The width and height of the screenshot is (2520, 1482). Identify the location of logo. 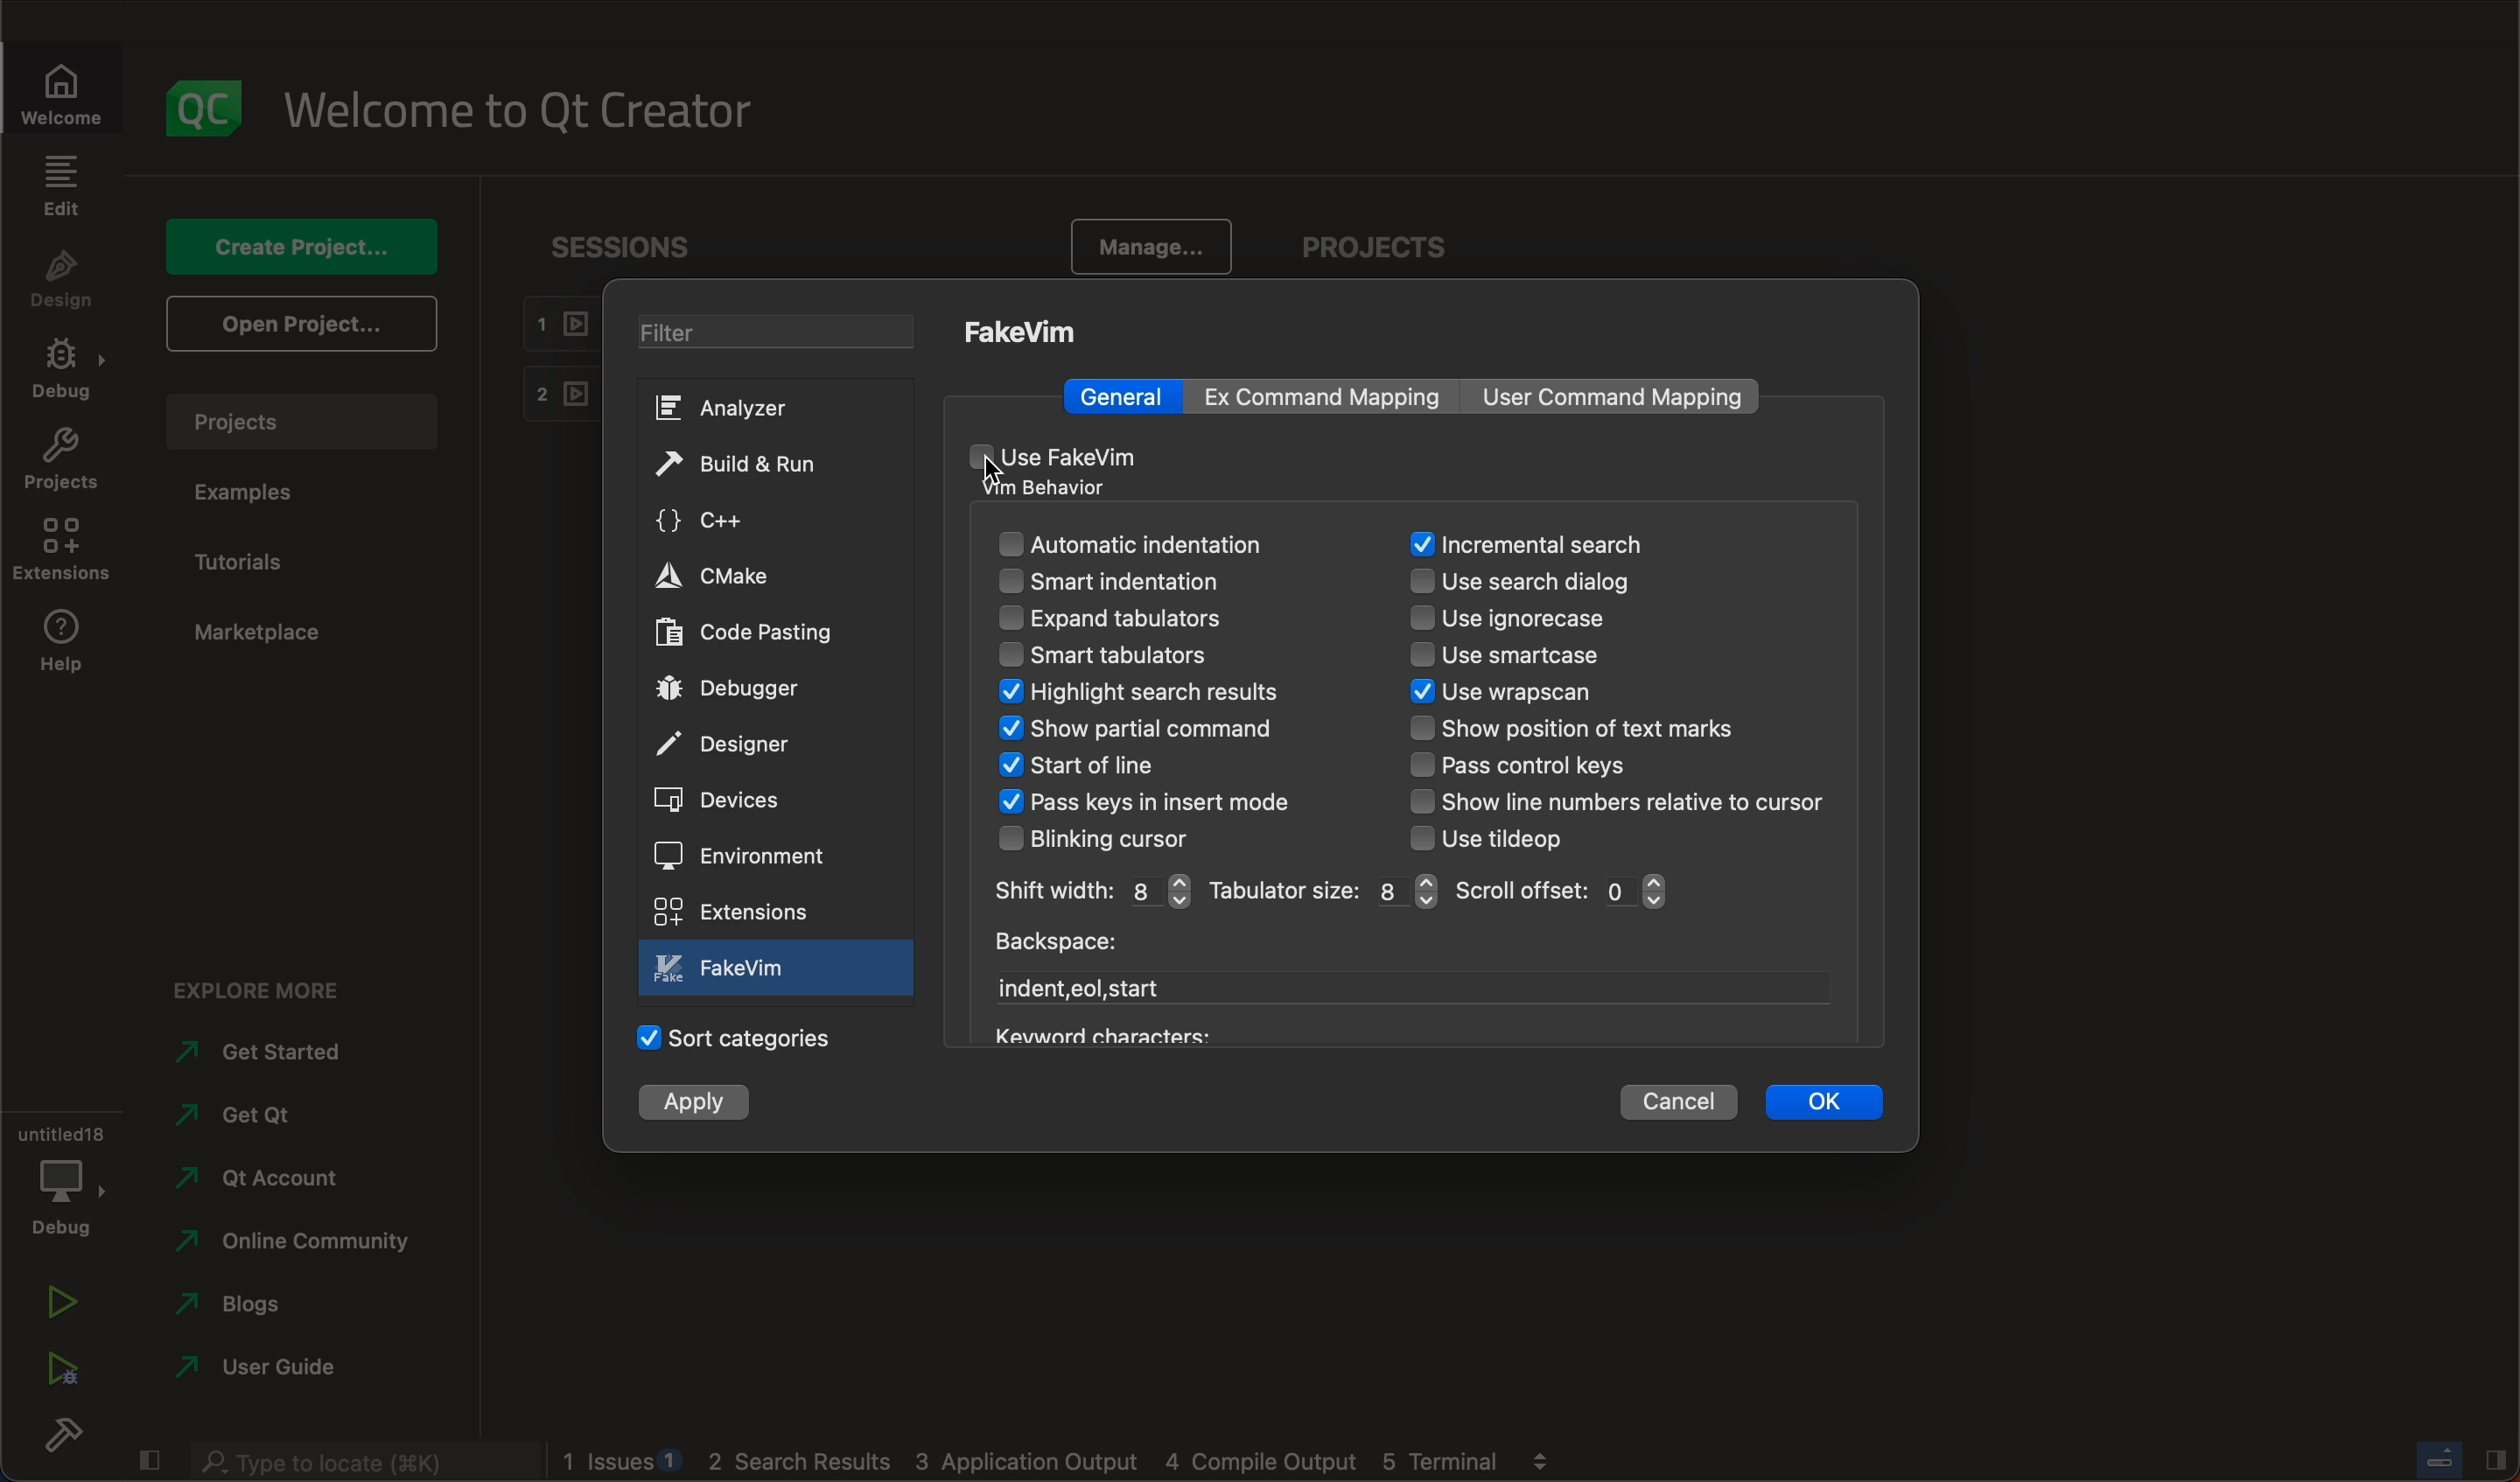
(199, 108).